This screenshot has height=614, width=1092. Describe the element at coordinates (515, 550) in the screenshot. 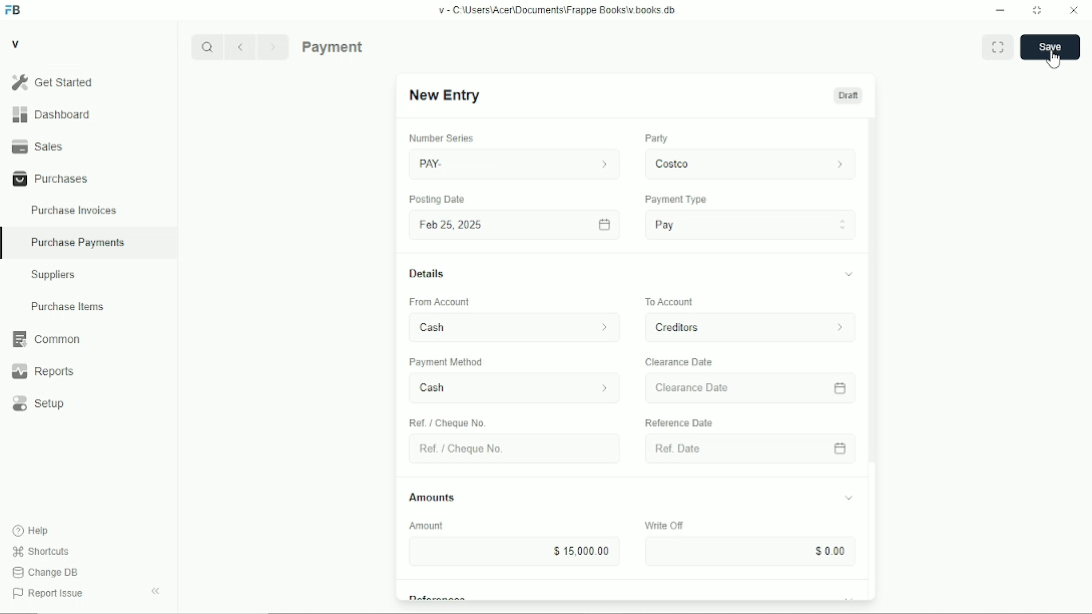

I see `$15,000` at that location.